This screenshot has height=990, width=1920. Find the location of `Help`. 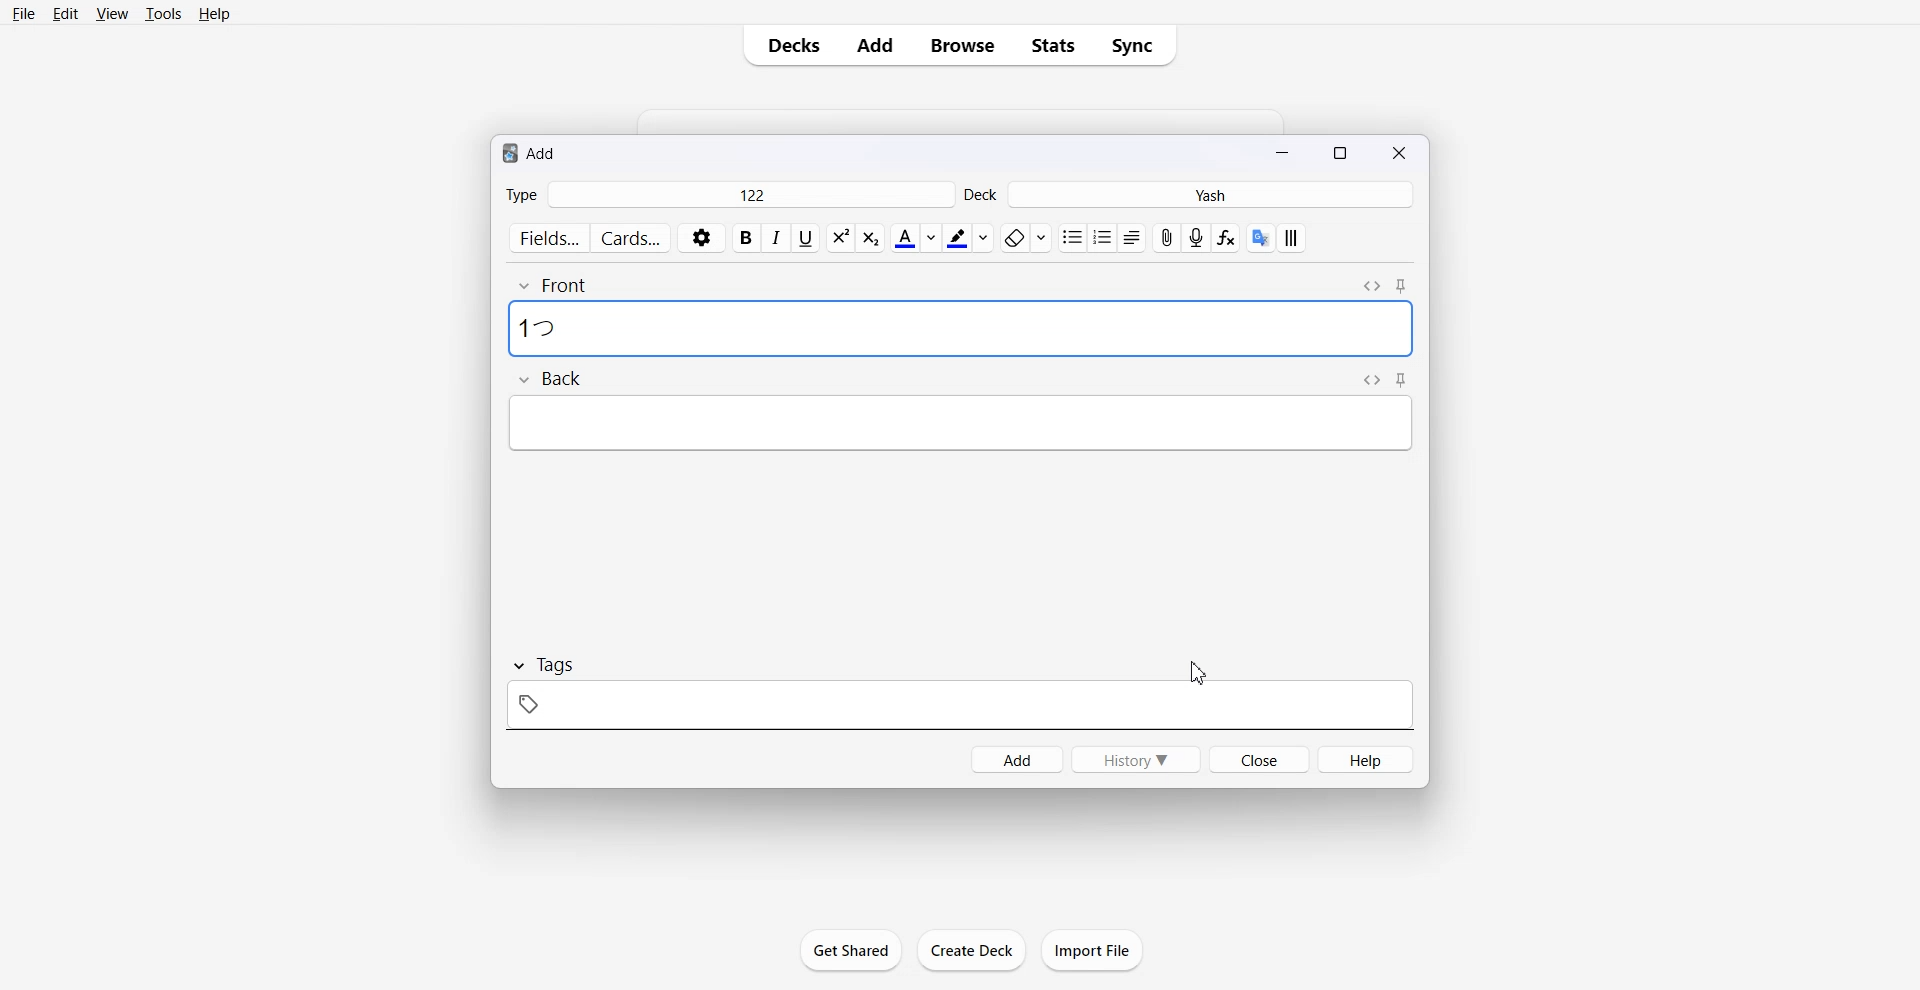

Help is located at coordinates (215, 13).